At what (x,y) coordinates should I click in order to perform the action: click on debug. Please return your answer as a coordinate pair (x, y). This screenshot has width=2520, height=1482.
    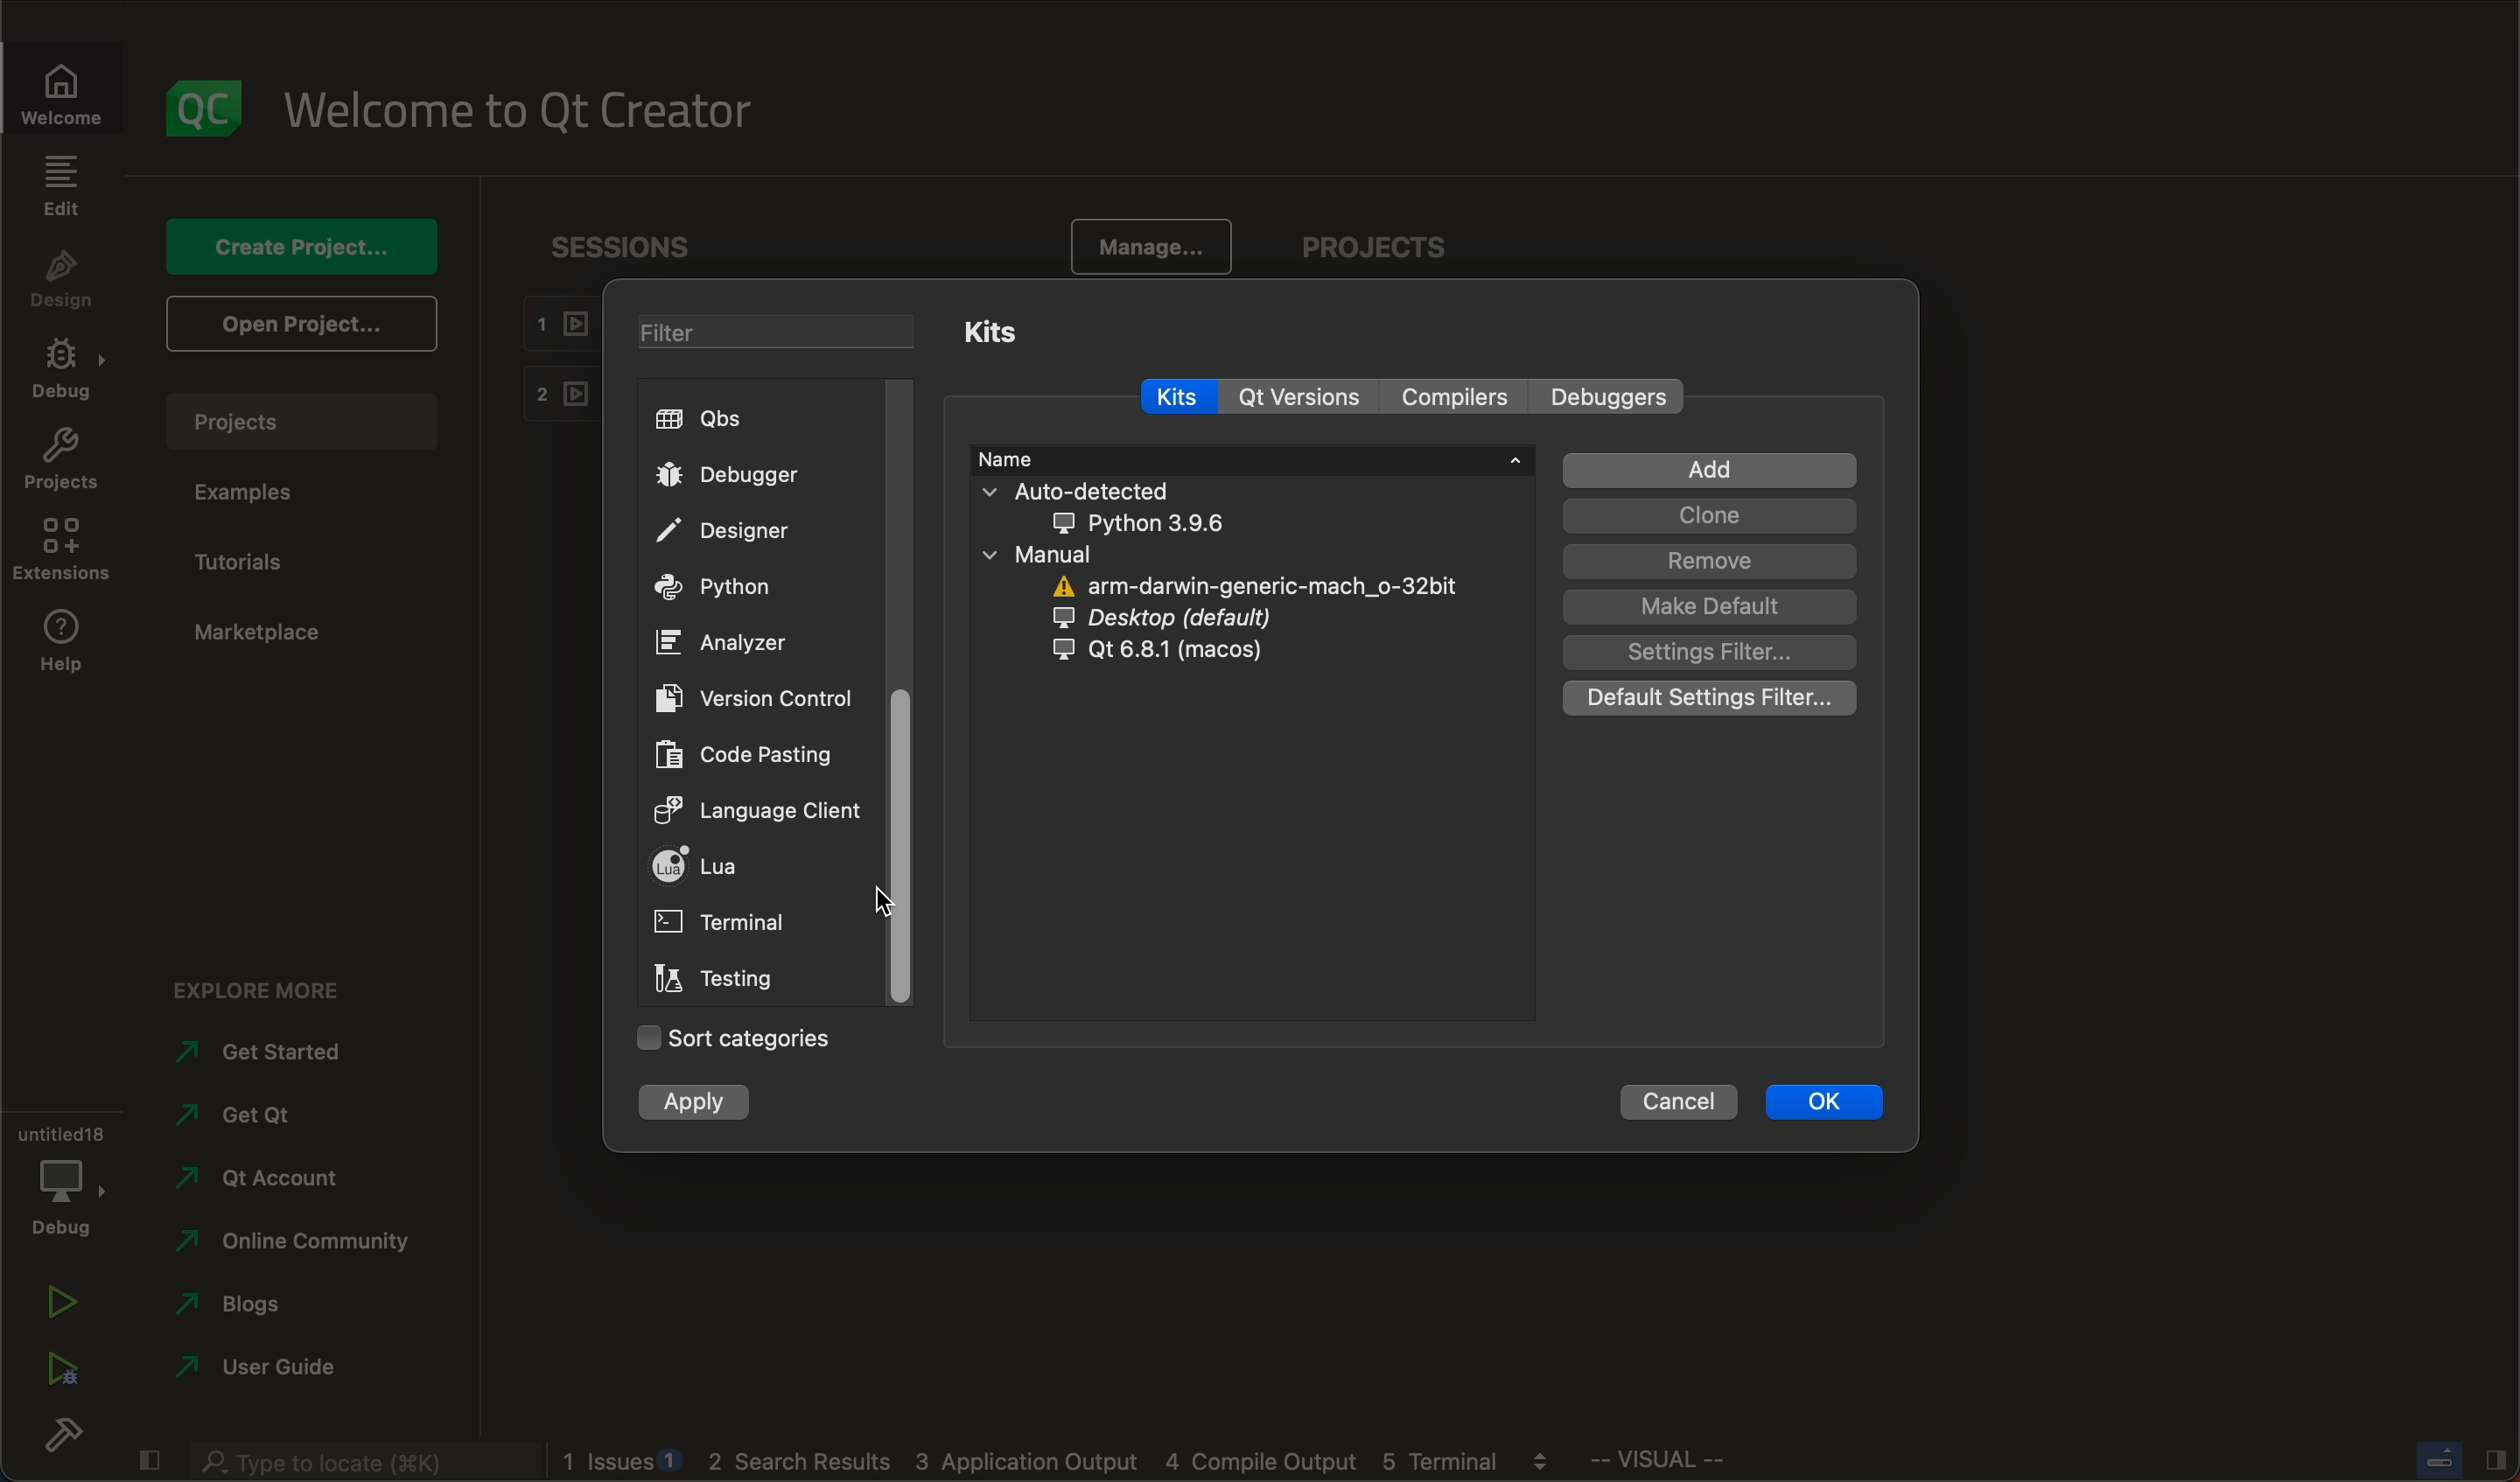
    Looking at the image, I should click on (62, 1180).